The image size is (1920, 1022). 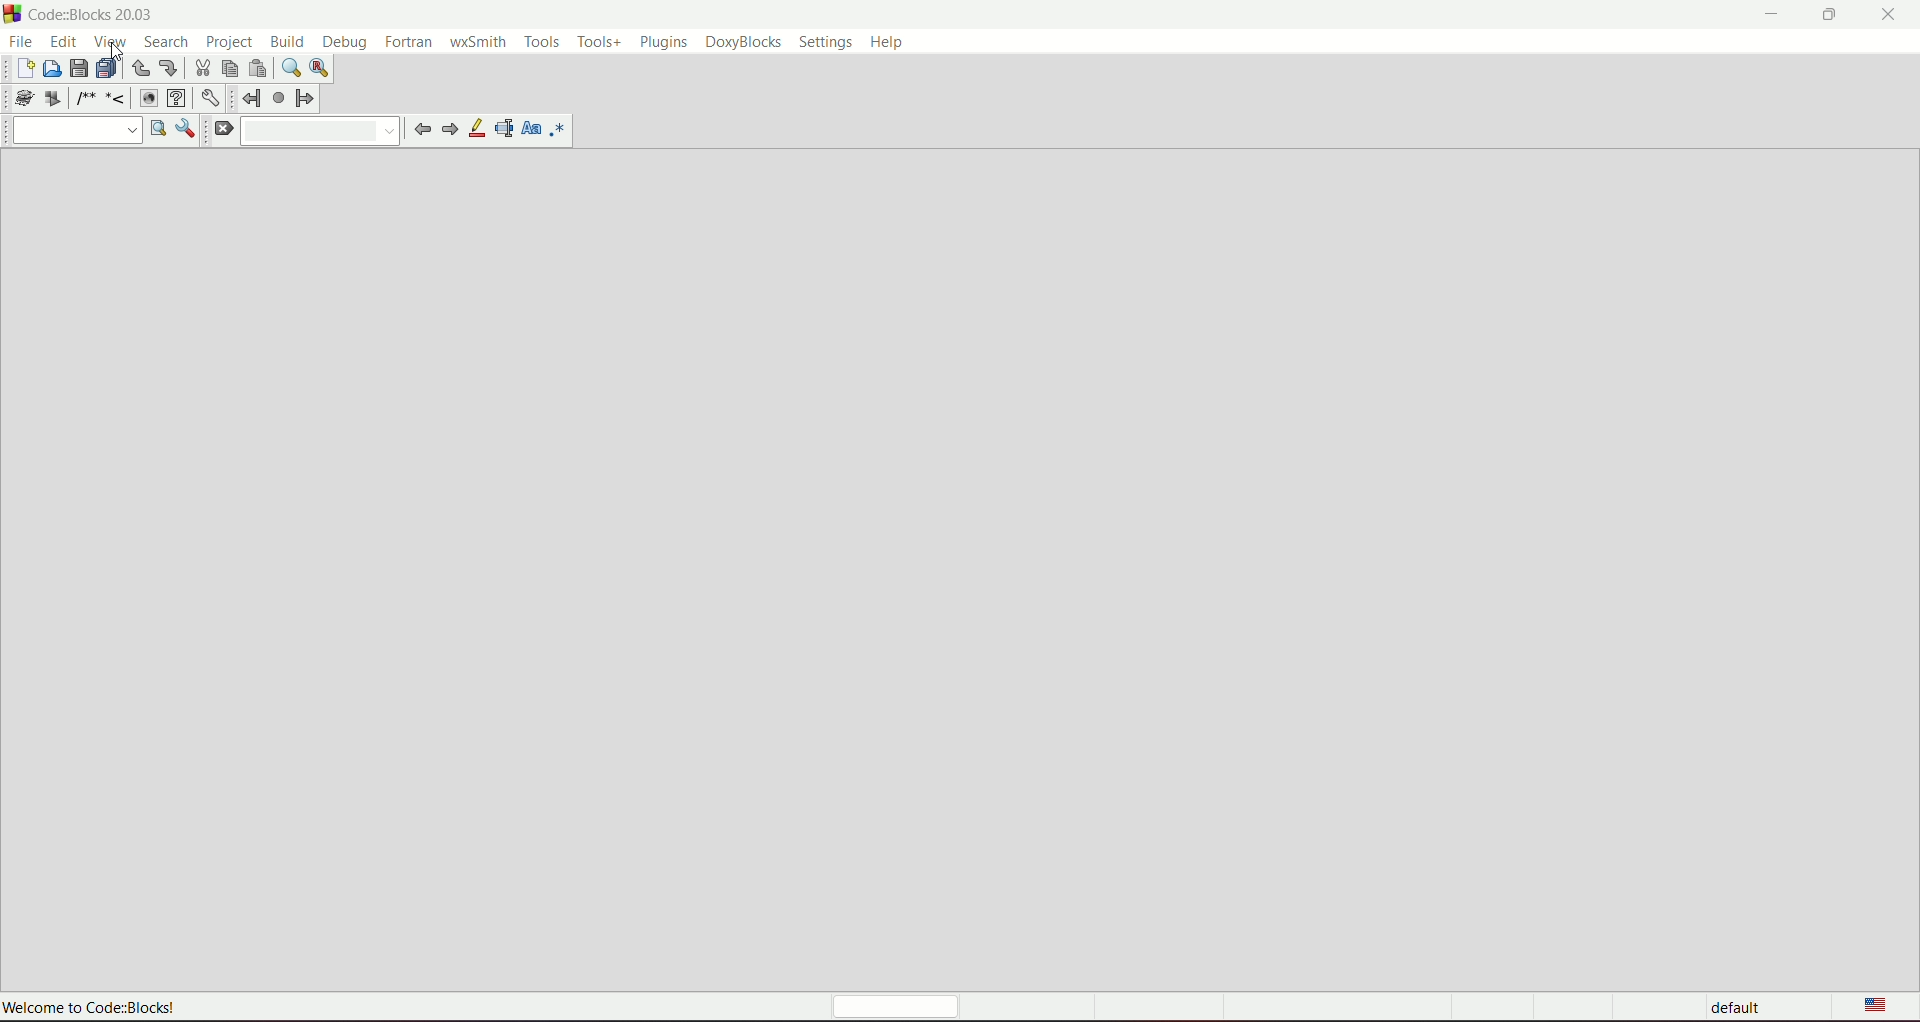 What do you see at coordinates (421, 128) in the screenshot?
I see `previous` at bounding box center [421, 128].